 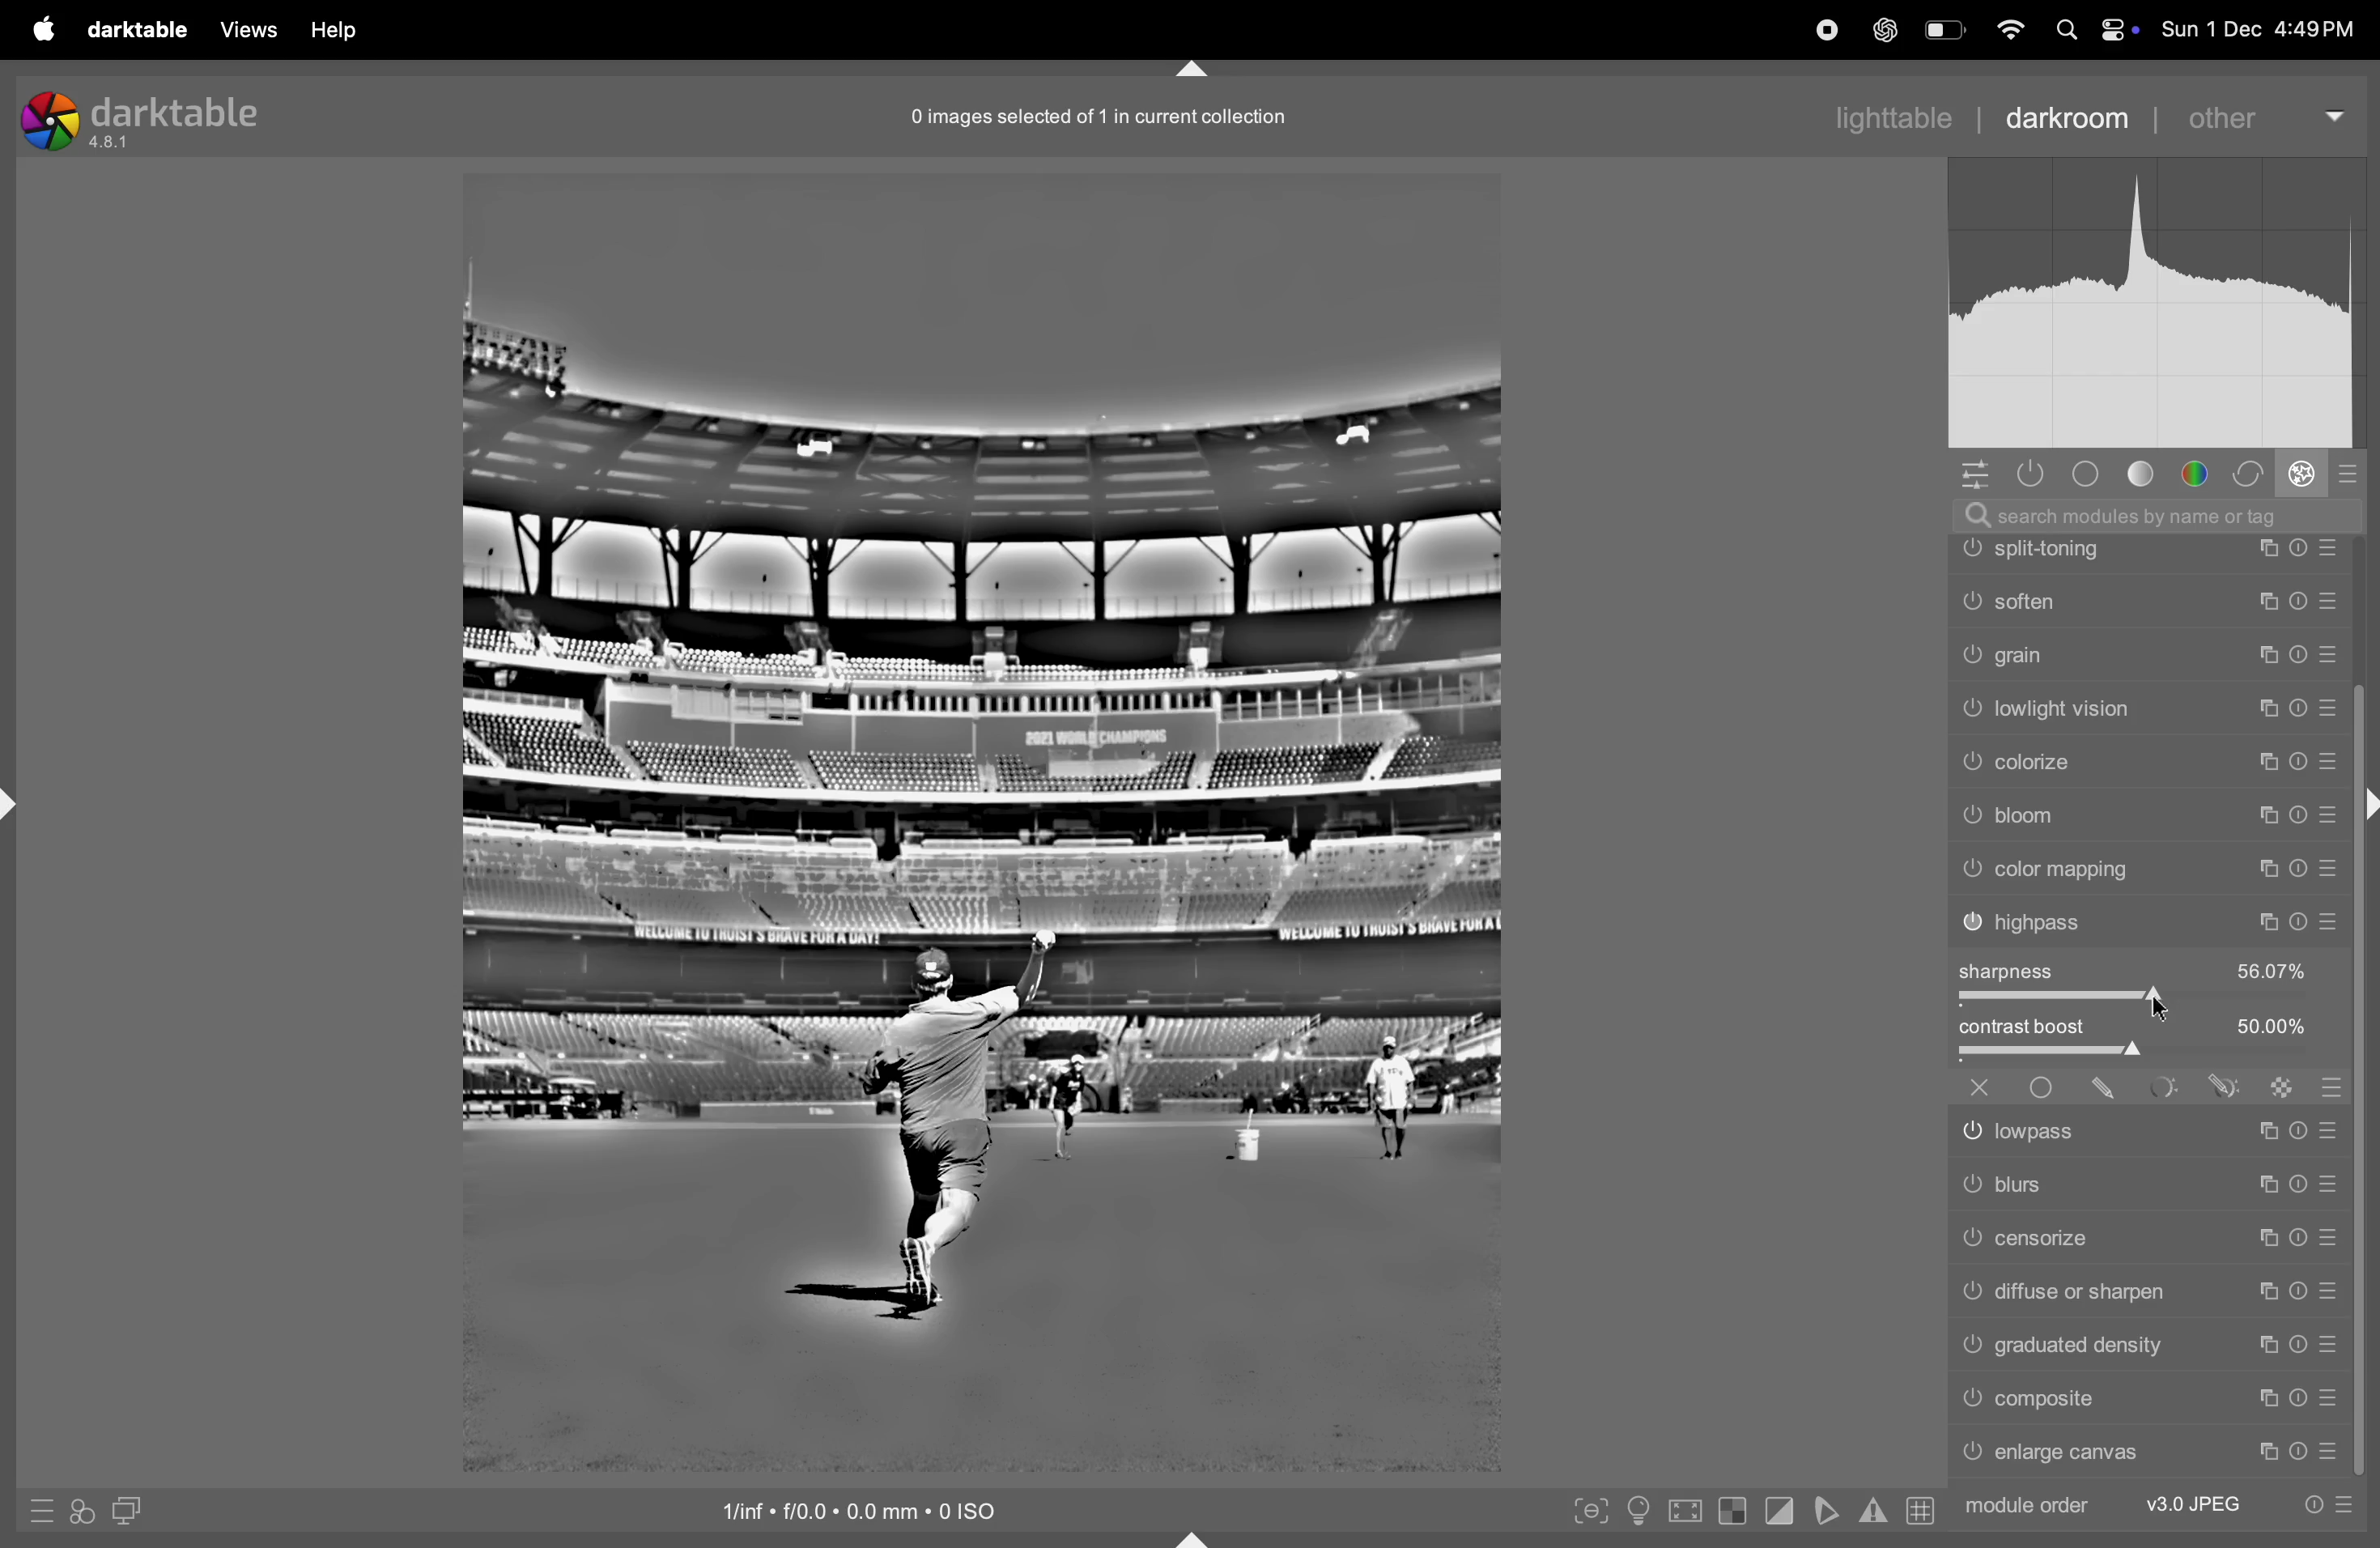 What do you see at coordinates (880, 1510) in the screenshot?
I see `iso` at bounding box center [880, 1510].